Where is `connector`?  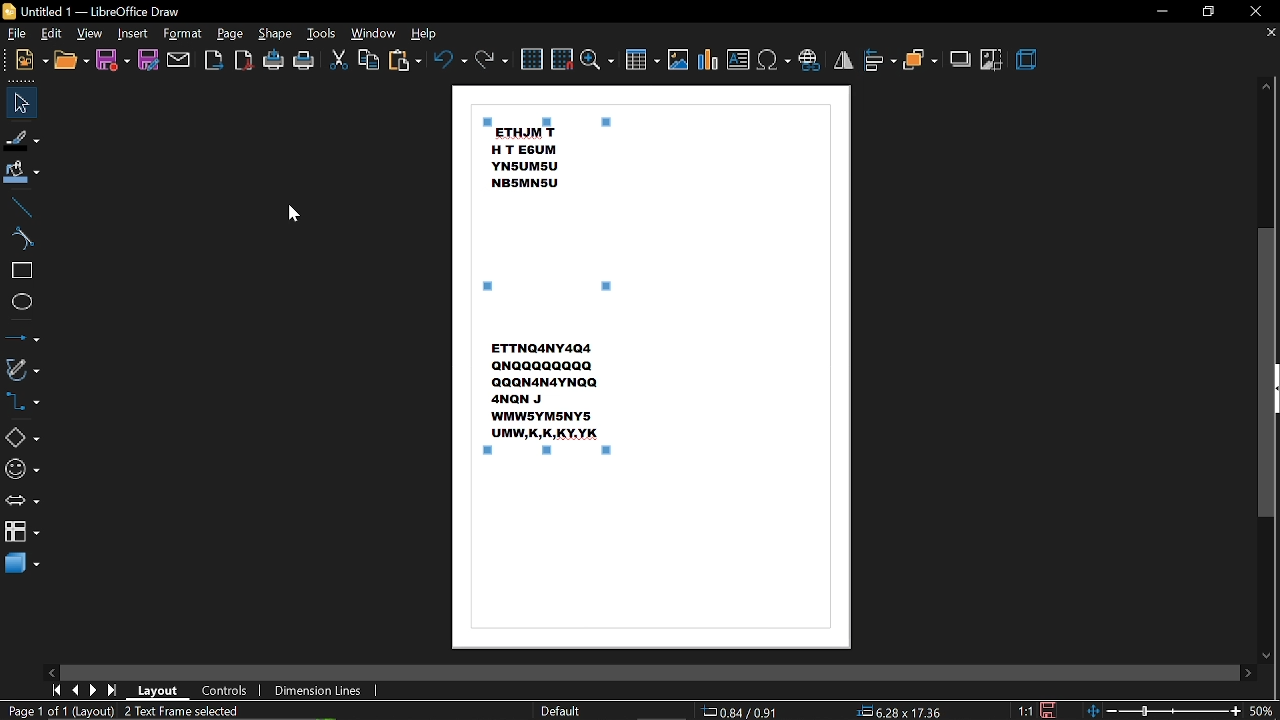
connector is located at coordinates (26, 404).